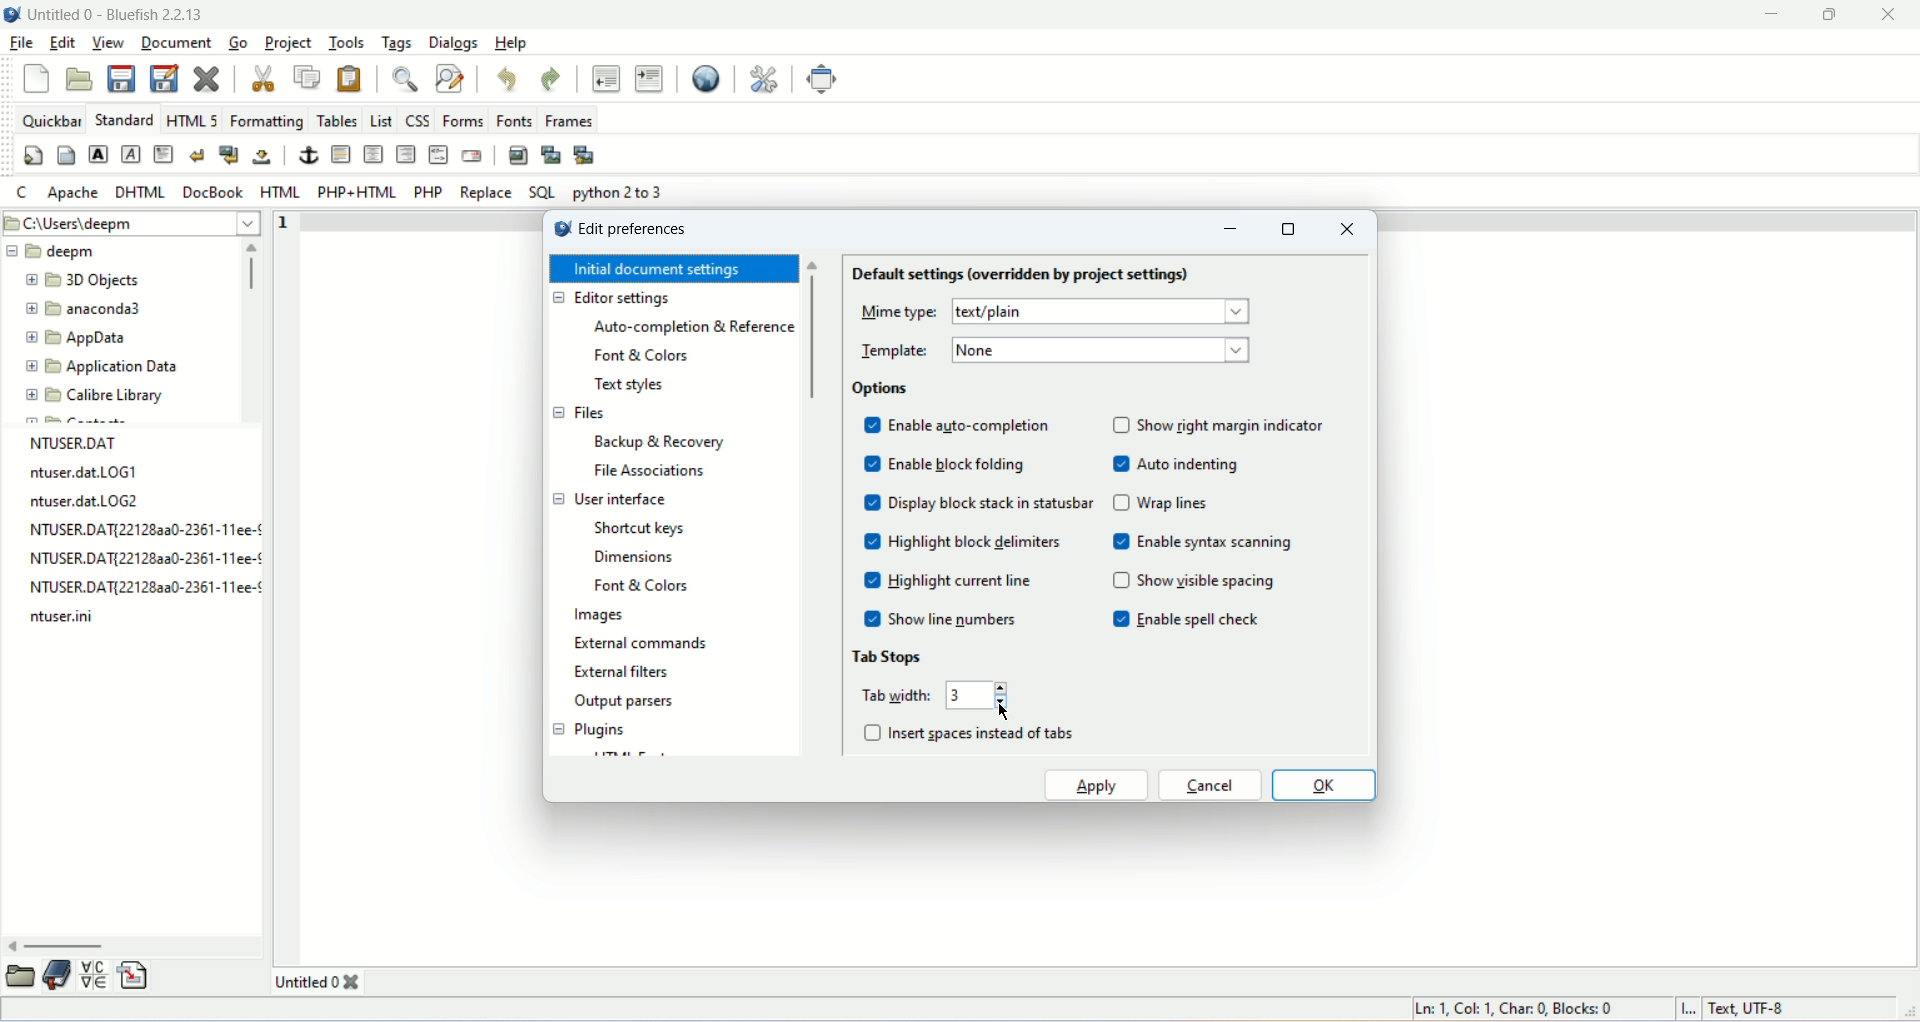  What do you see at coordinates (766, 77) in the screenshot?
I see `edit preferences` at bounding box center [766, 77].